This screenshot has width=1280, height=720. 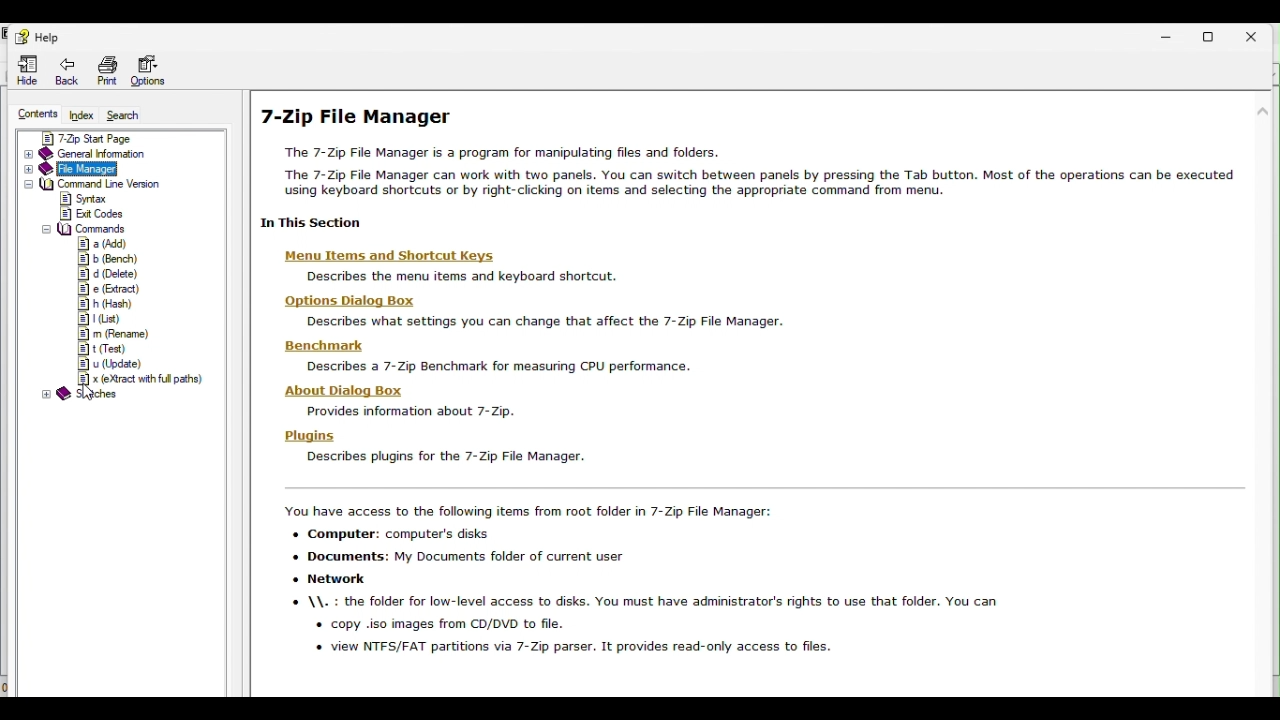 I want to click on cursor, so click(x=88, y=395).